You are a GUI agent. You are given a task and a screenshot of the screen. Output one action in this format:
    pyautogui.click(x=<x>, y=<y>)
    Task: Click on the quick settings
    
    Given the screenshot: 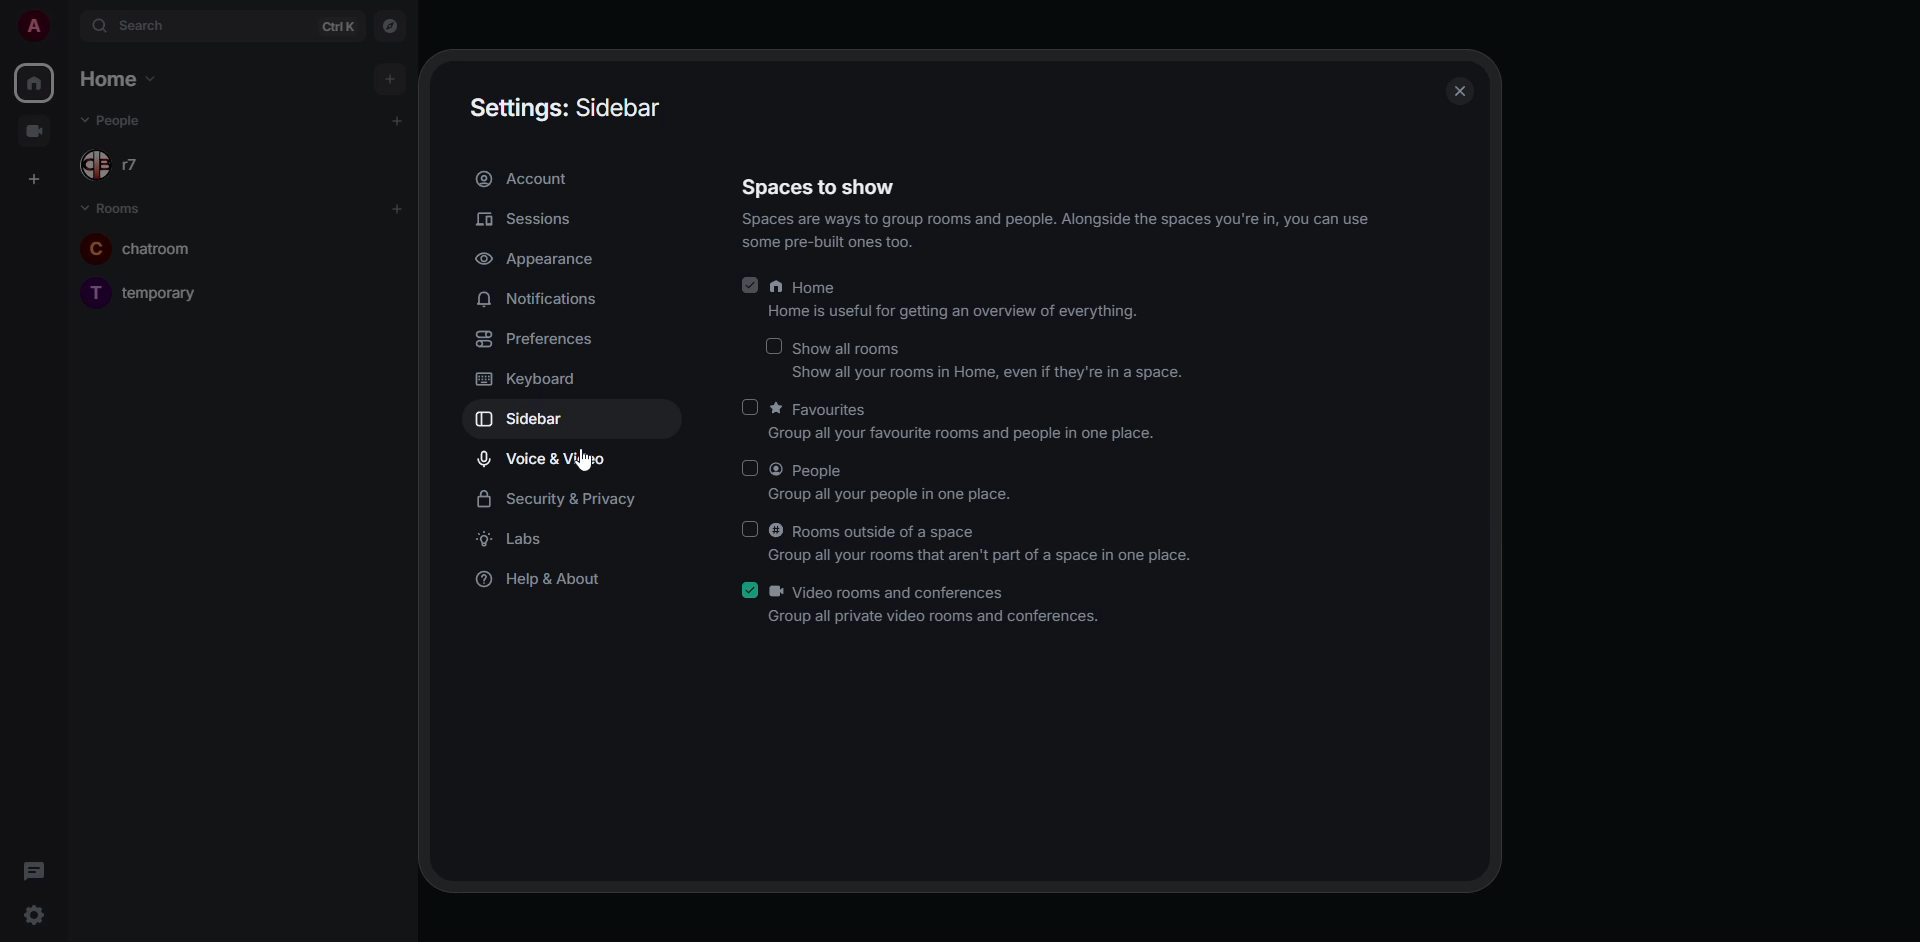 What is the action you would take?
    pyautogui.click(x=38, y=916)
    